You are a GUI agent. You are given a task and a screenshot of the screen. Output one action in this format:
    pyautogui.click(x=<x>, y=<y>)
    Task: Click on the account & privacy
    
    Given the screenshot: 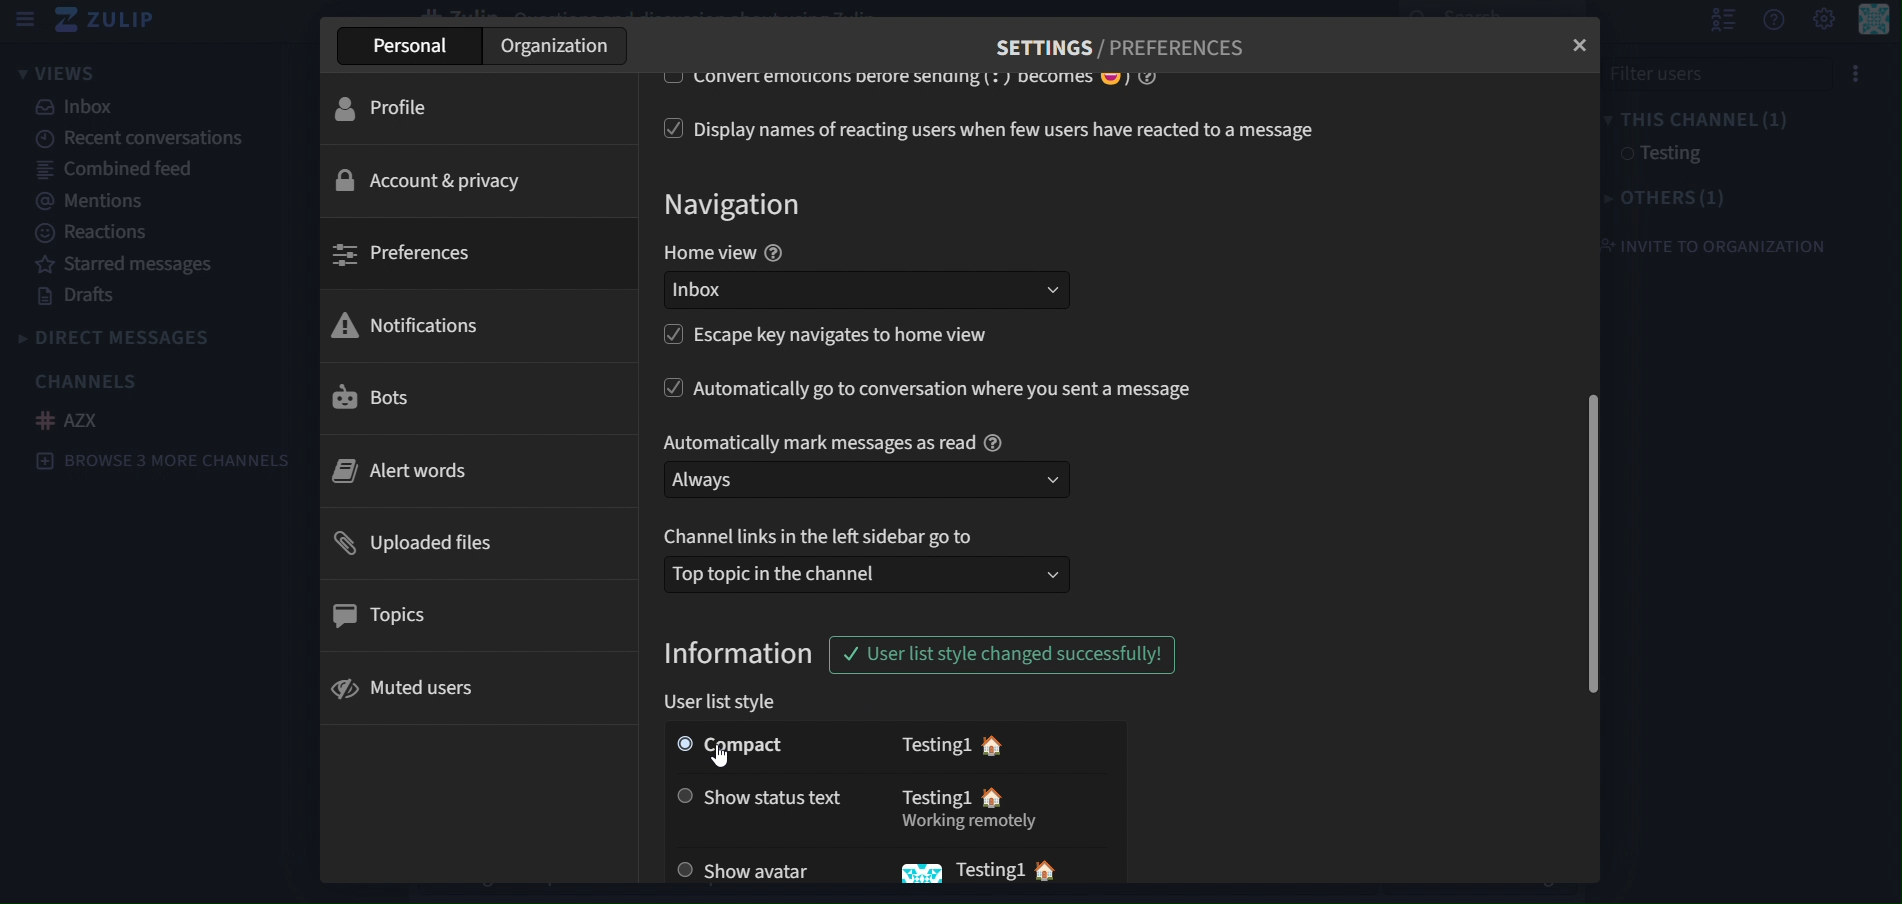 What is the action you would take?
    pyautogui.click(x=434, y=178)
    